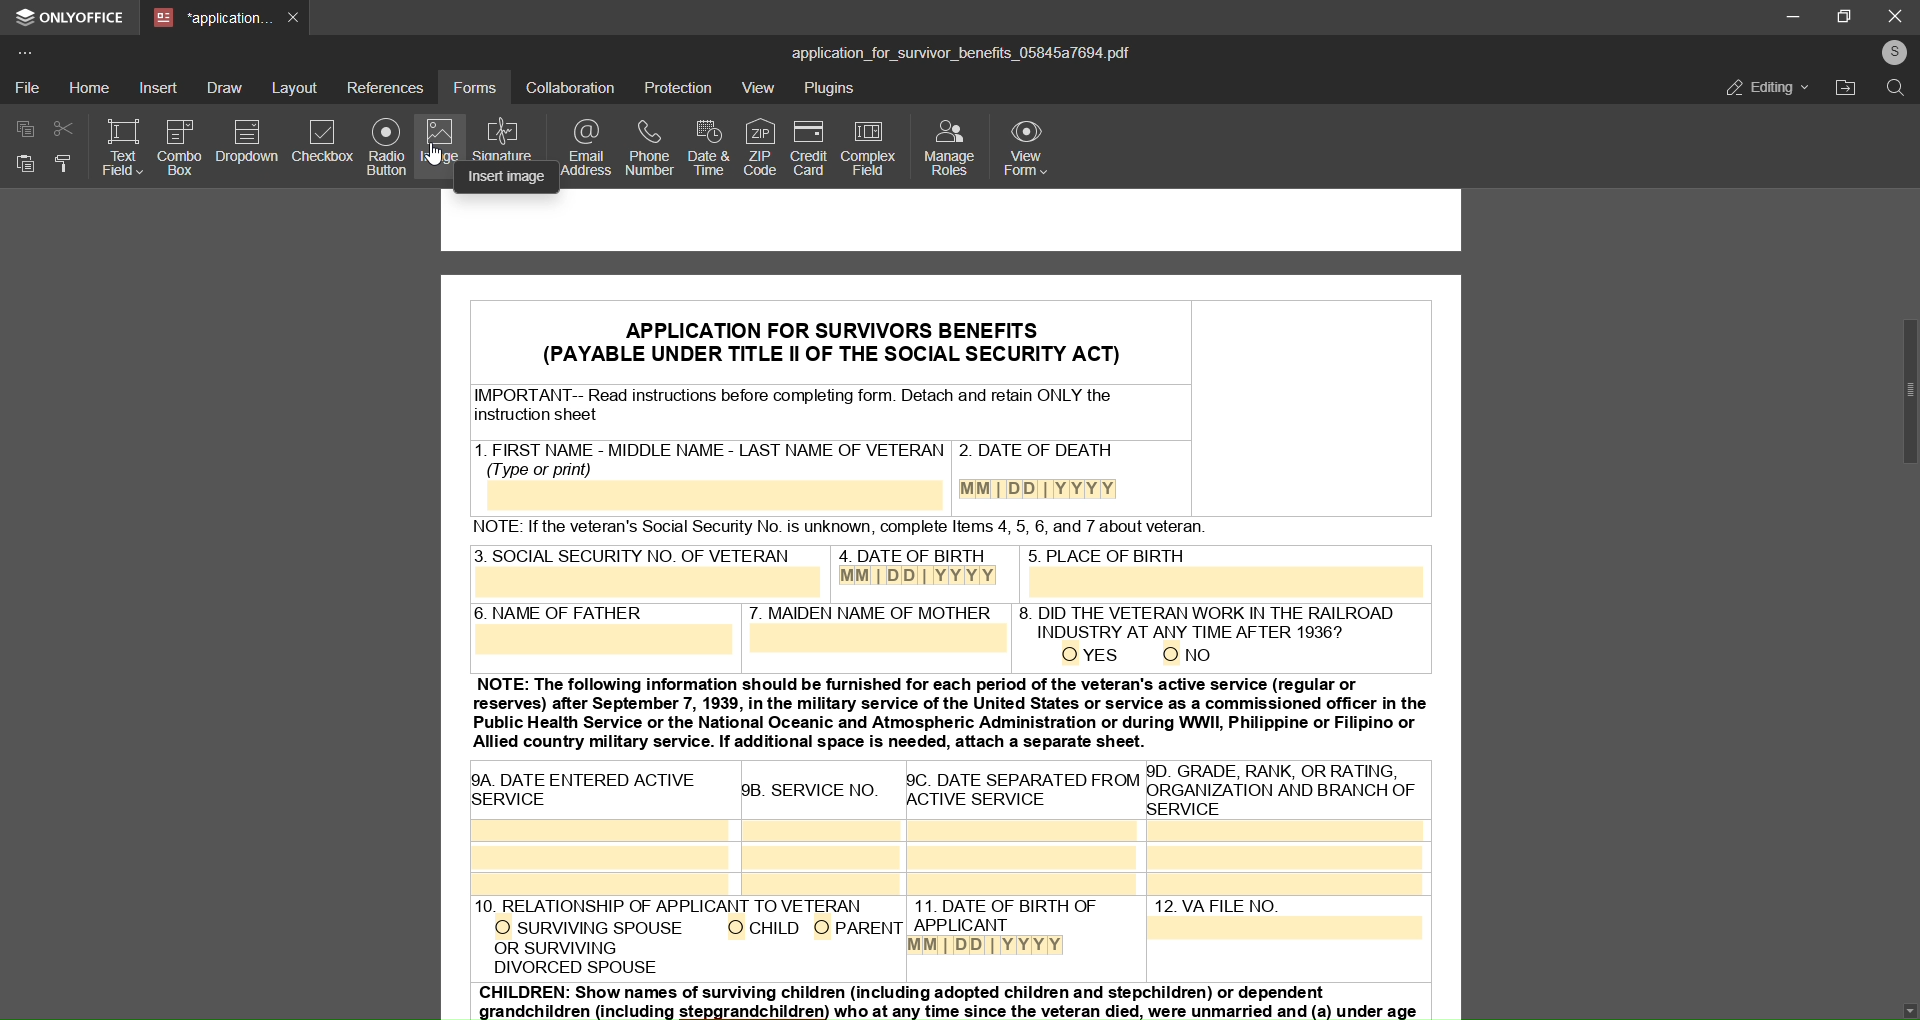  Describe the element at coordinates (957, 614) in the screenshot. I see `PDF of application for survivors benefits` at that location.